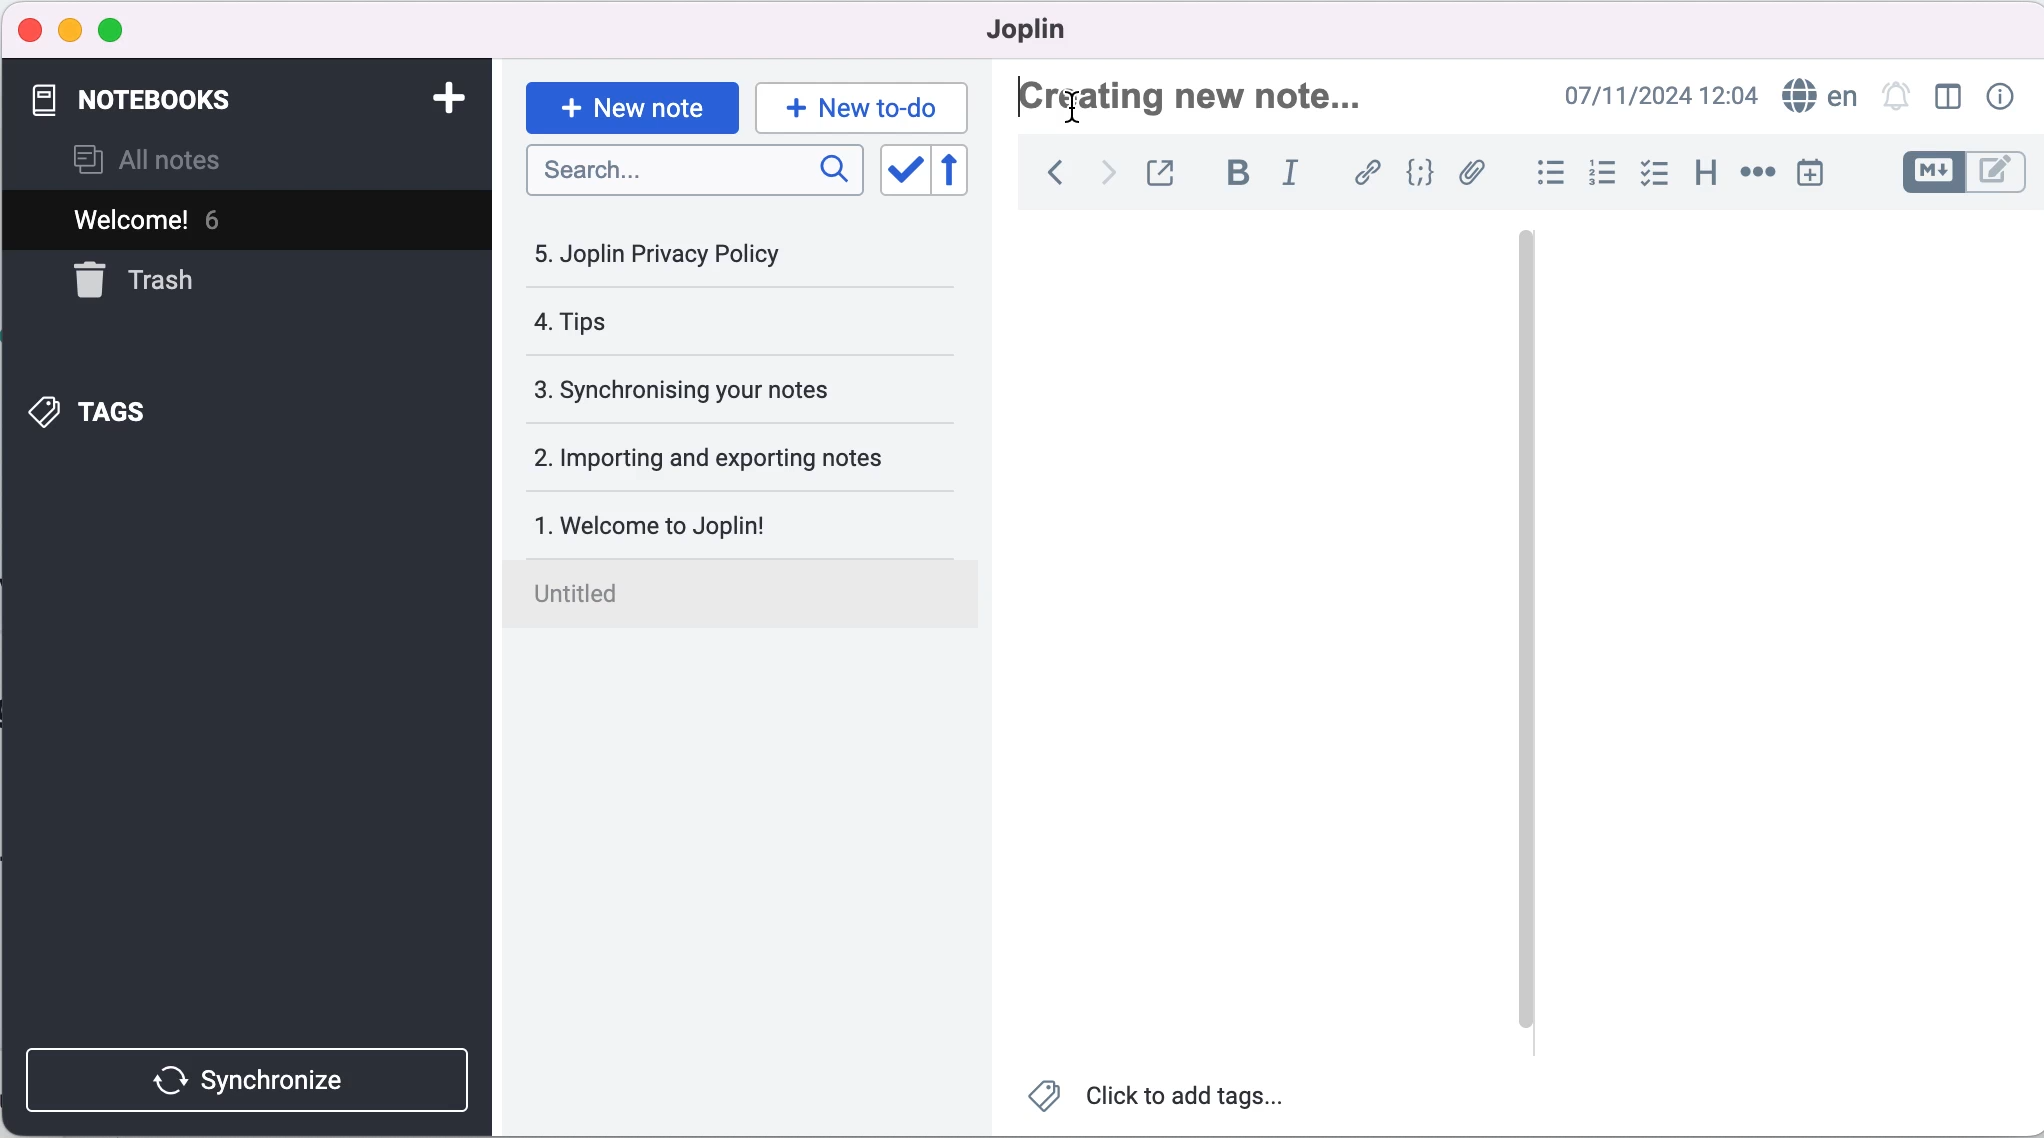  Describe the element at coordinates (736, 392) in the screenshot. I see `synchronising your notes` at that location.